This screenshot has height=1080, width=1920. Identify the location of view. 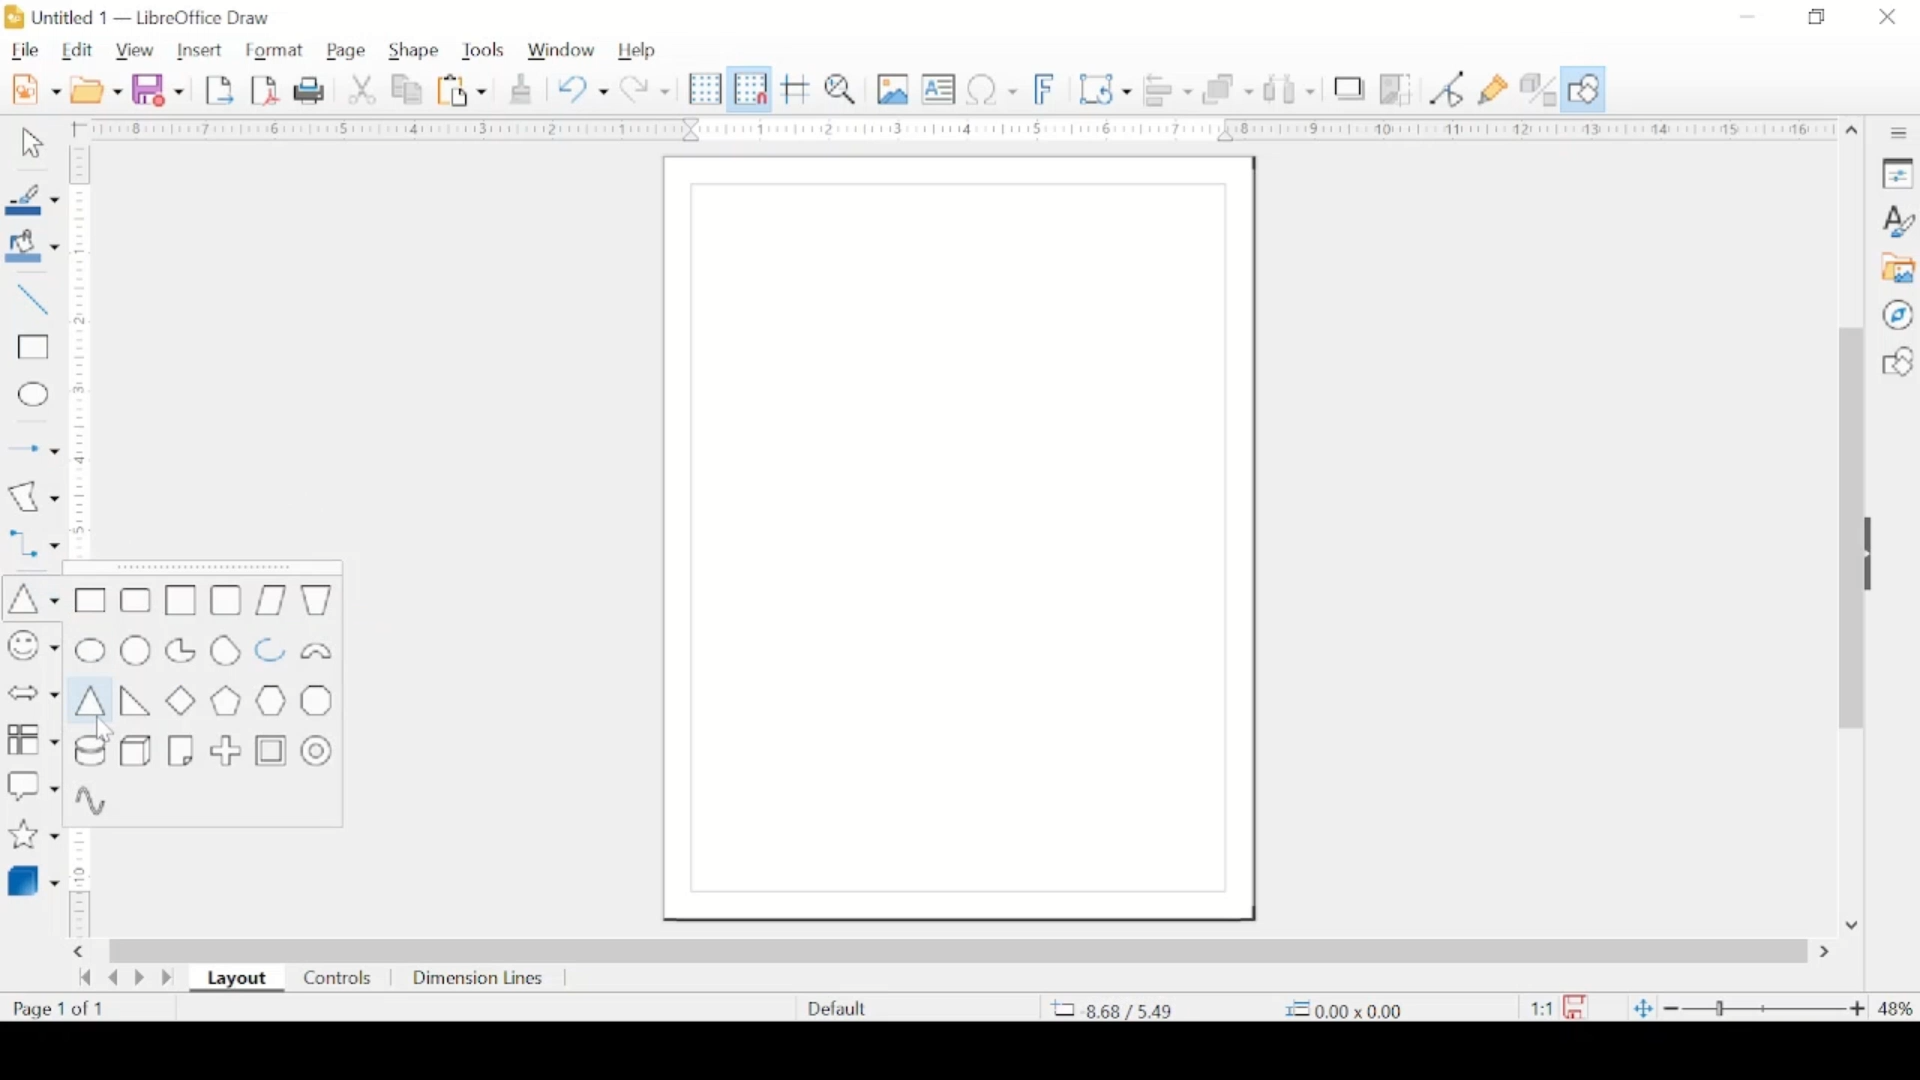
(137, 49).